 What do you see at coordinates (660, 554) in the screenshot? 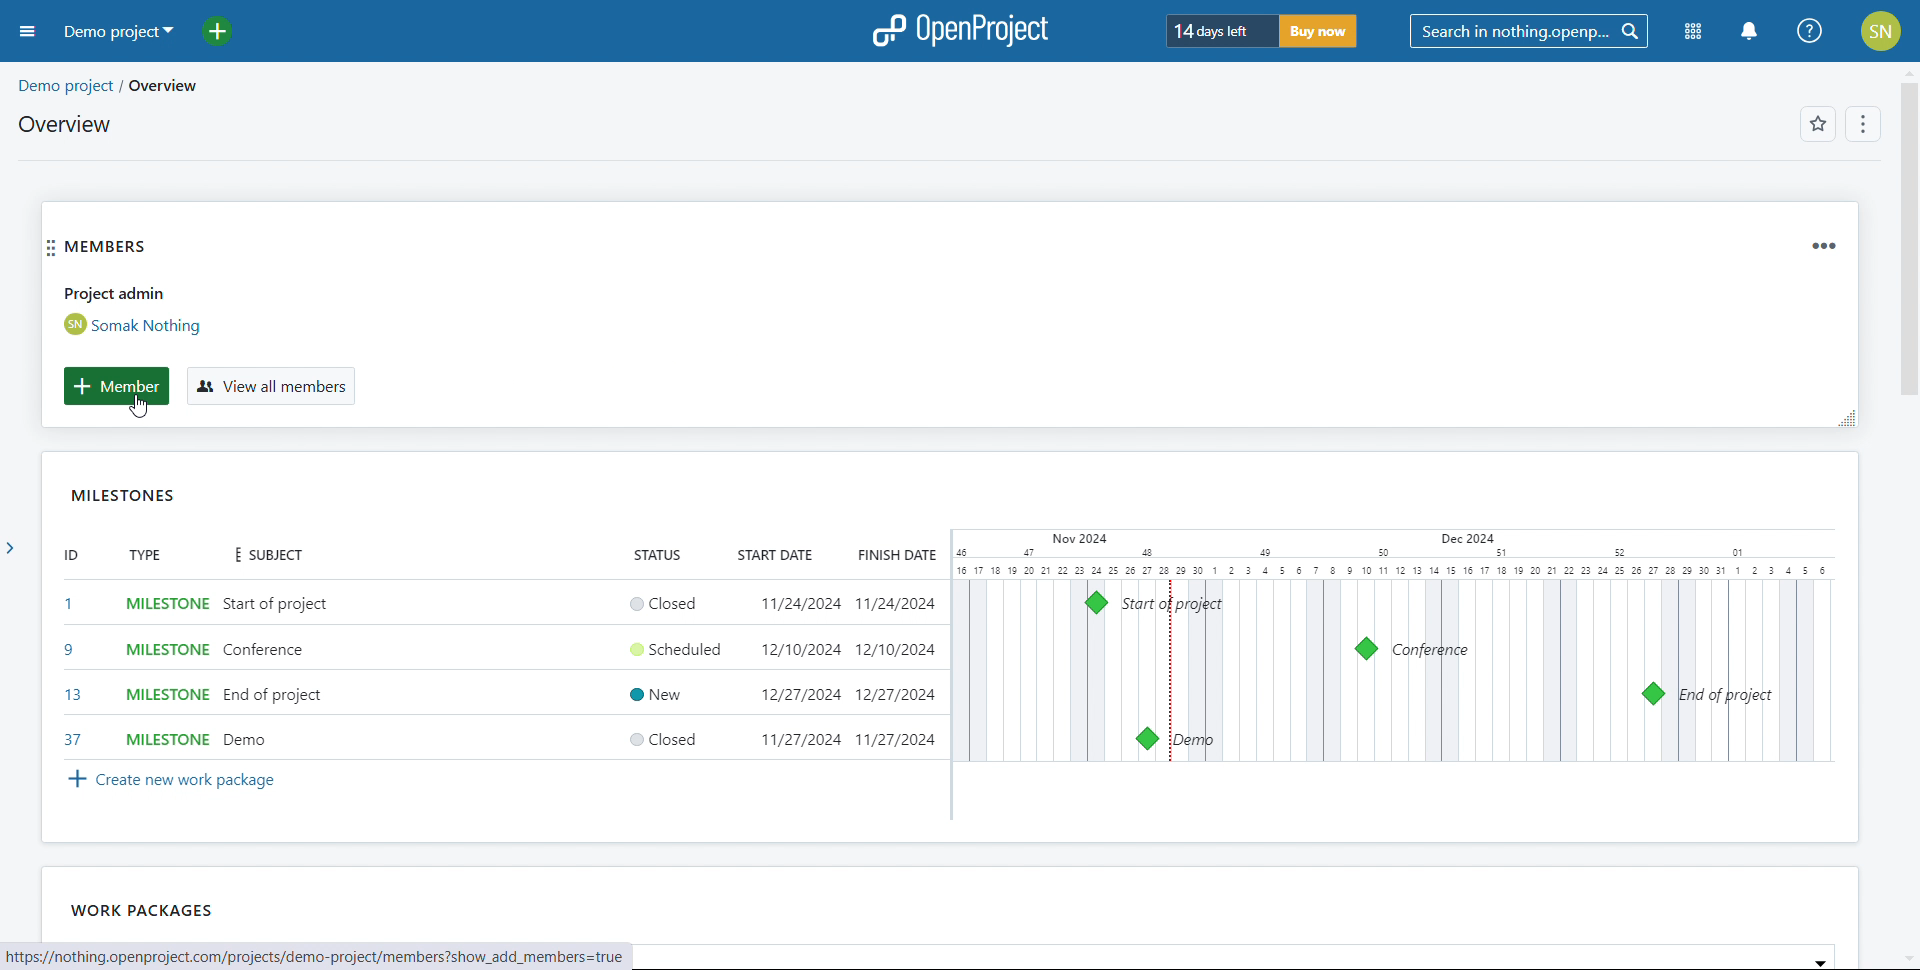
I see `STATUS` at bounding box center [660, 554].